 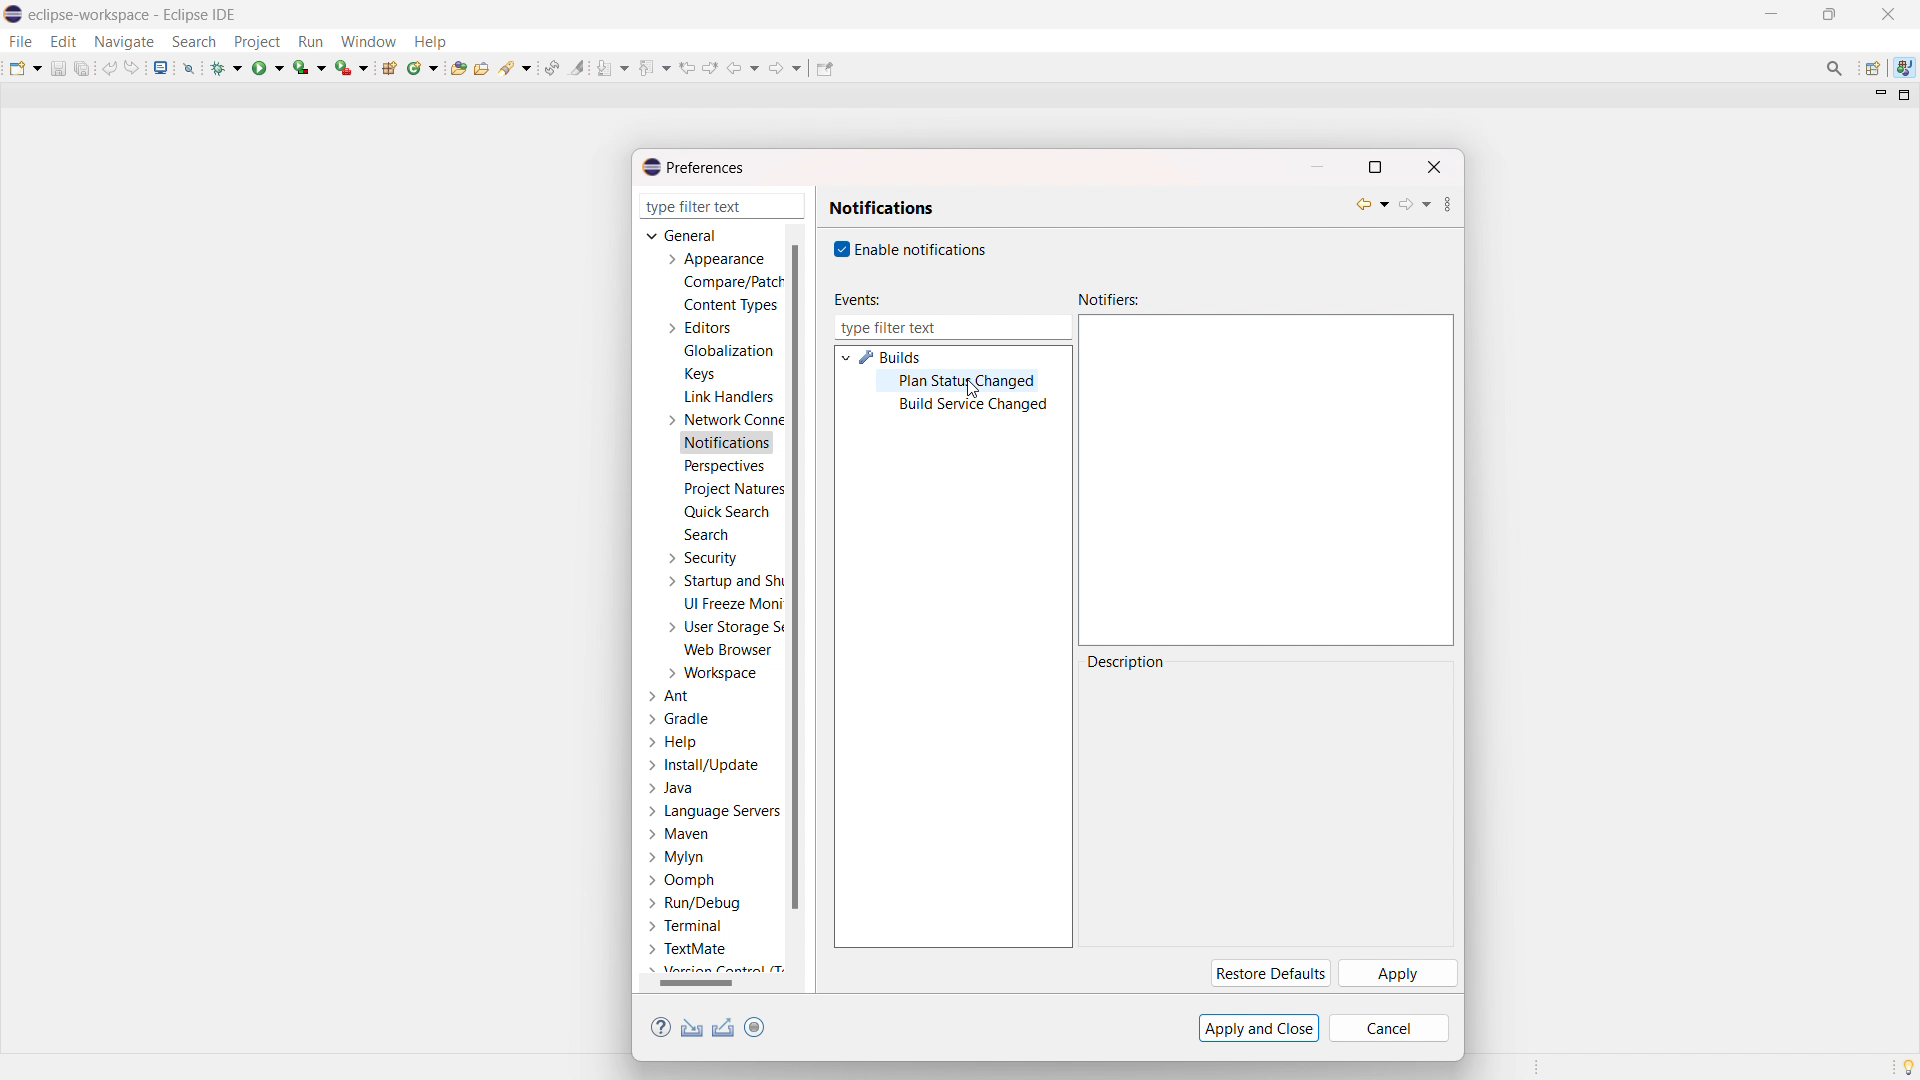 I want to click on cancel, so click(x=1389, y=1028).